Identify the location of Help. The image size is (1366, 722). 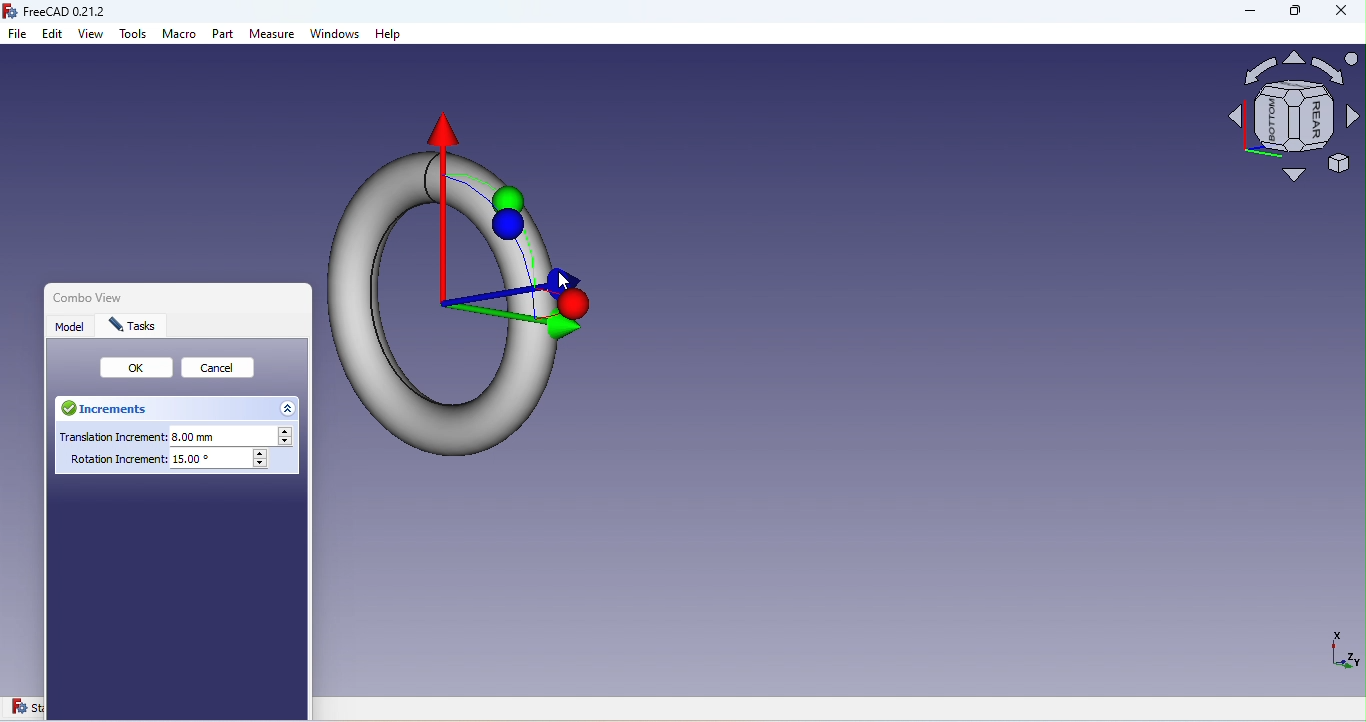
(388, 35).